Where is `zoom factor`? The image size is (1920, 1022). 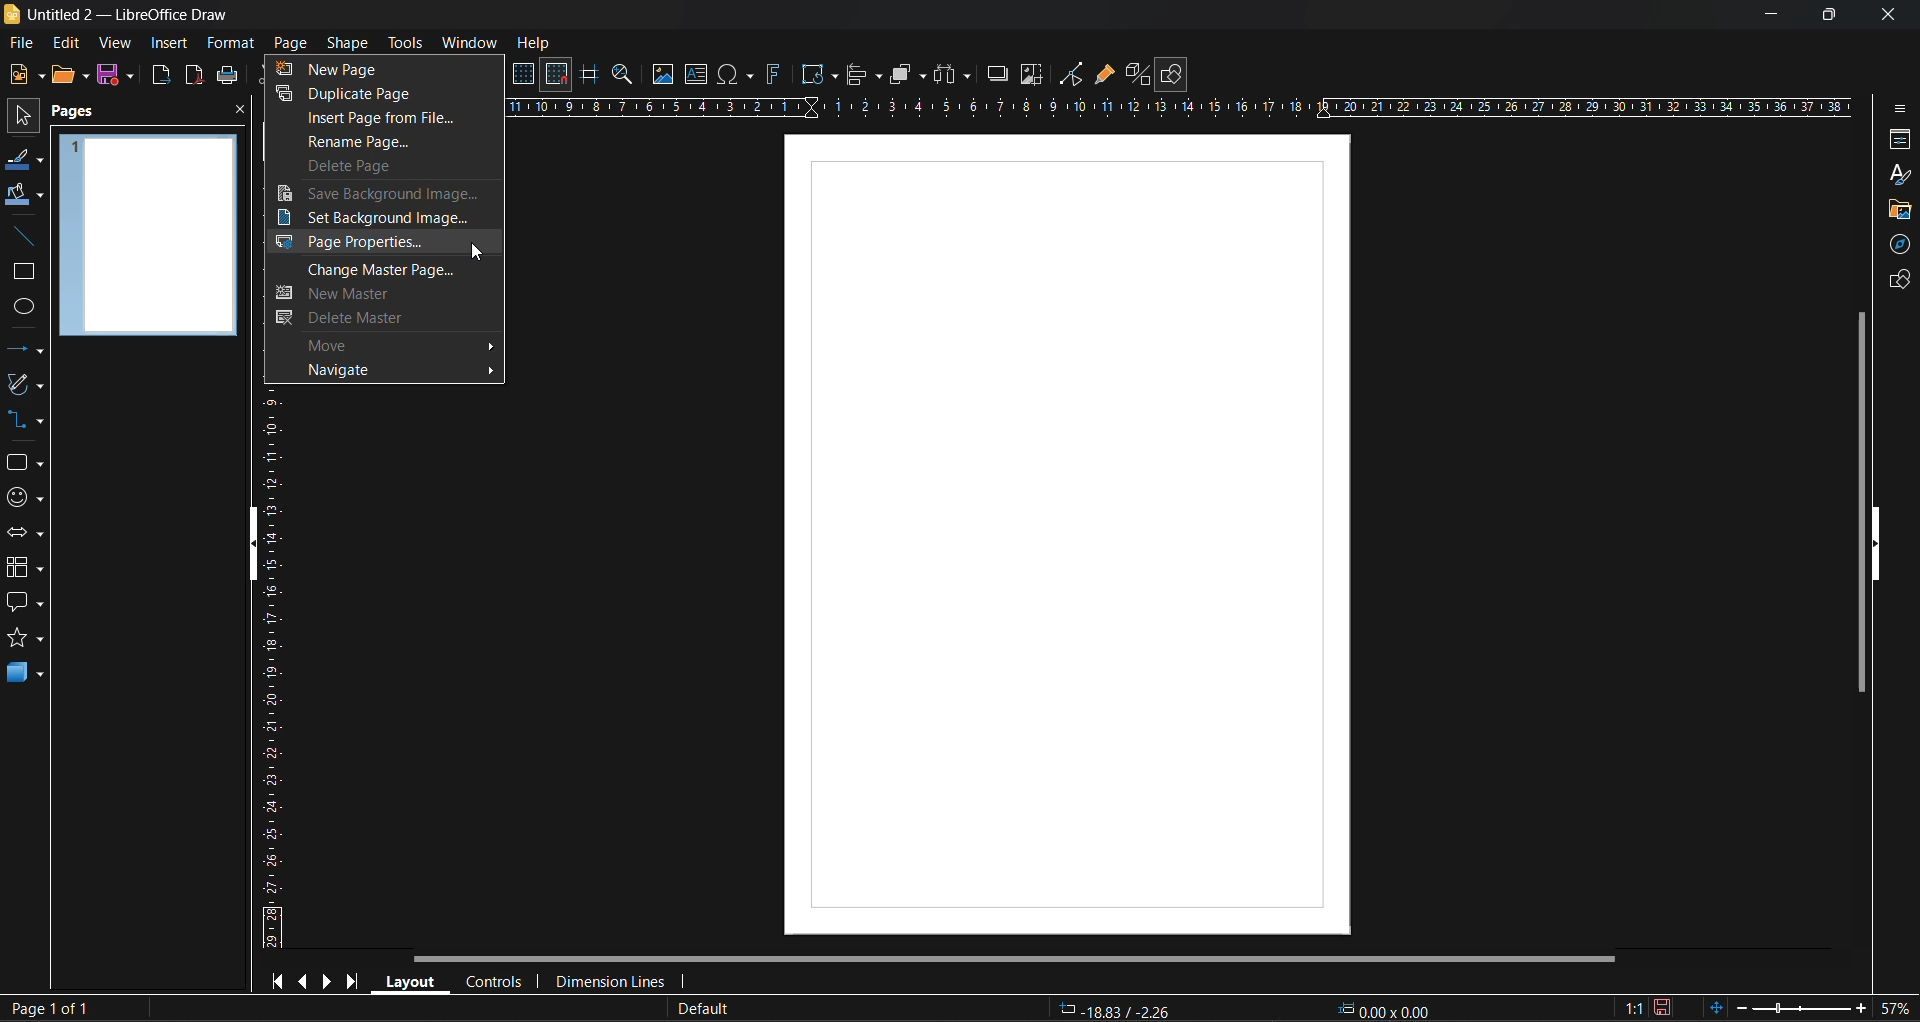 zoom factor is located at coordinates (1899, 1007).